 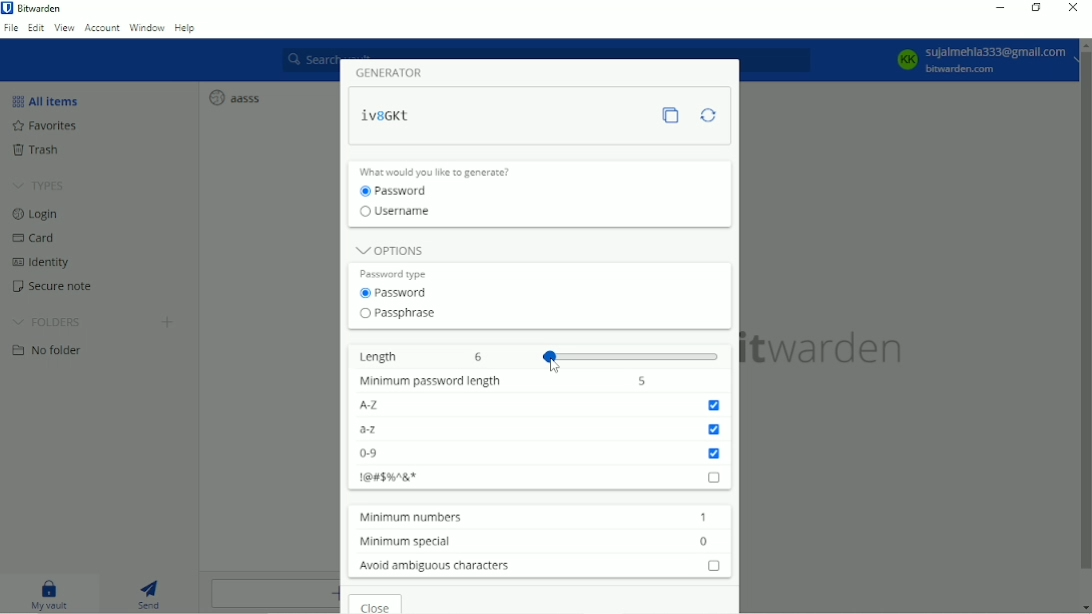 What do you see at coordinates (397, 293) in the screenshot?
I see `Password` at bounding box center [397, 293].